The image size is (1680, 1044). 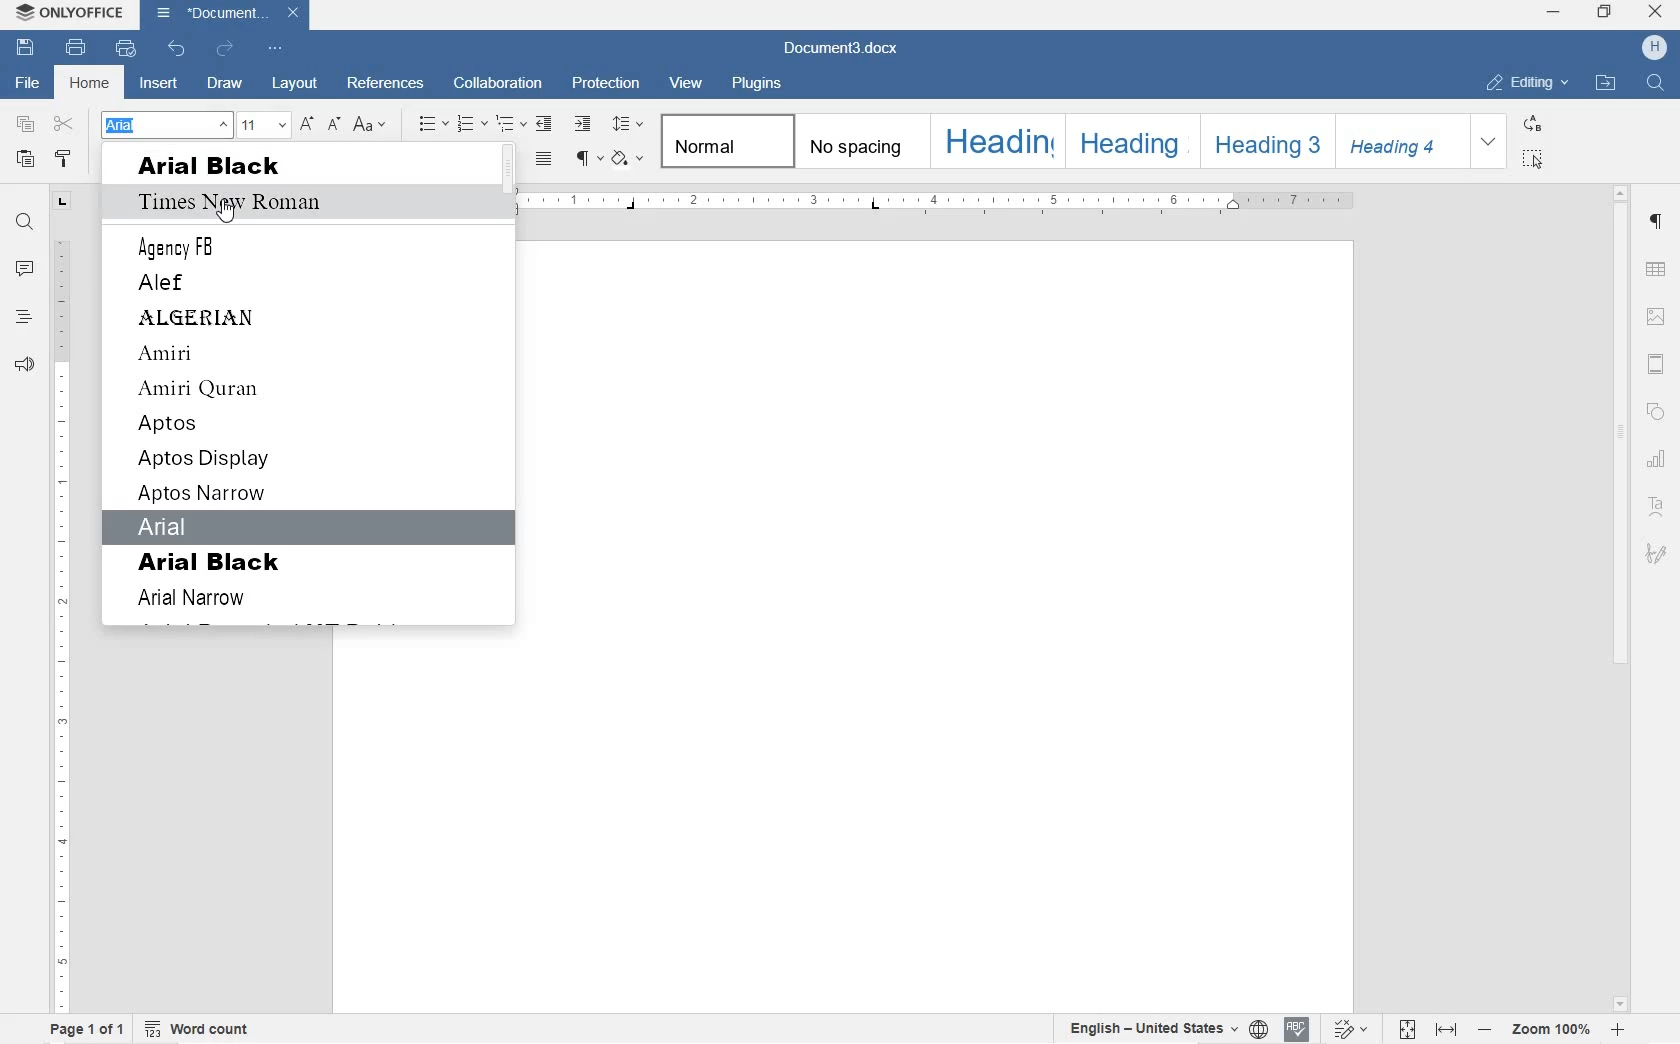 I want to click on PLUGINS, so click(x=758, y=84).